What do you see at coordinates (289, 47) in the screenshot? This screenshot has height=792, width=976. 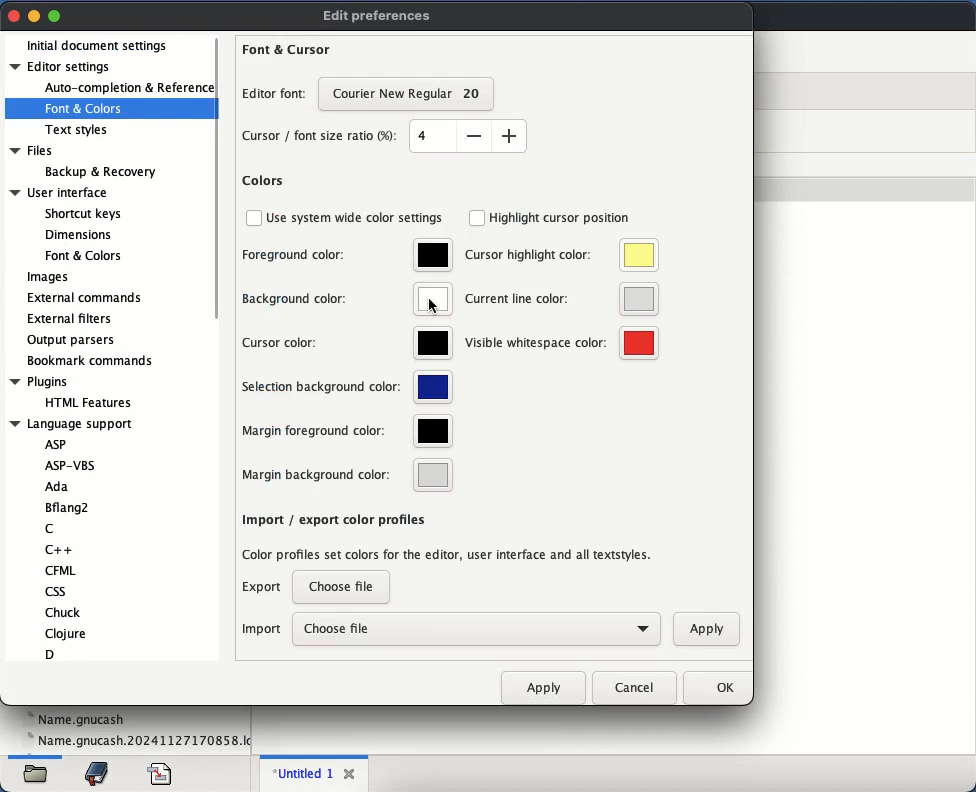 I see `font and cursor` at bounding box center [289, 47].